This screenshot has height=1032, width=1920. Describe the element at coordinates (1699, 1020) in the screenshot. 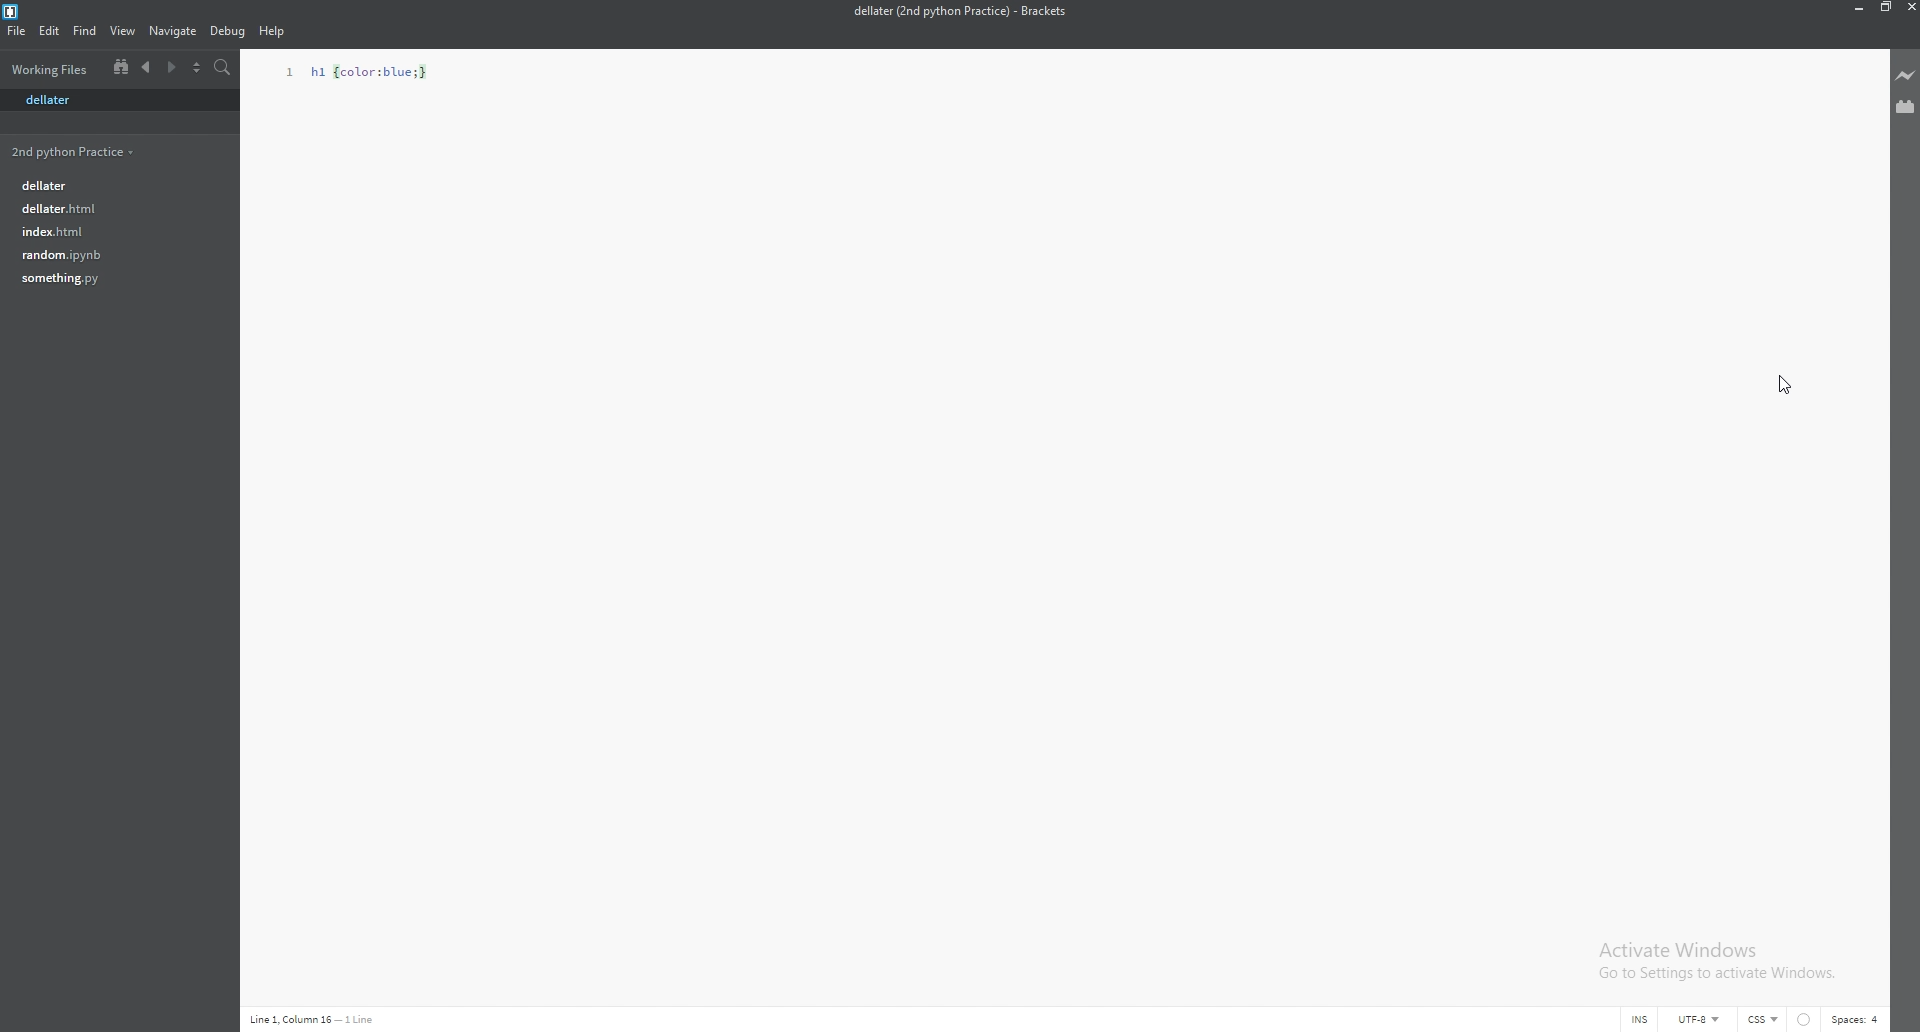

I see `UTF-8` at that location.